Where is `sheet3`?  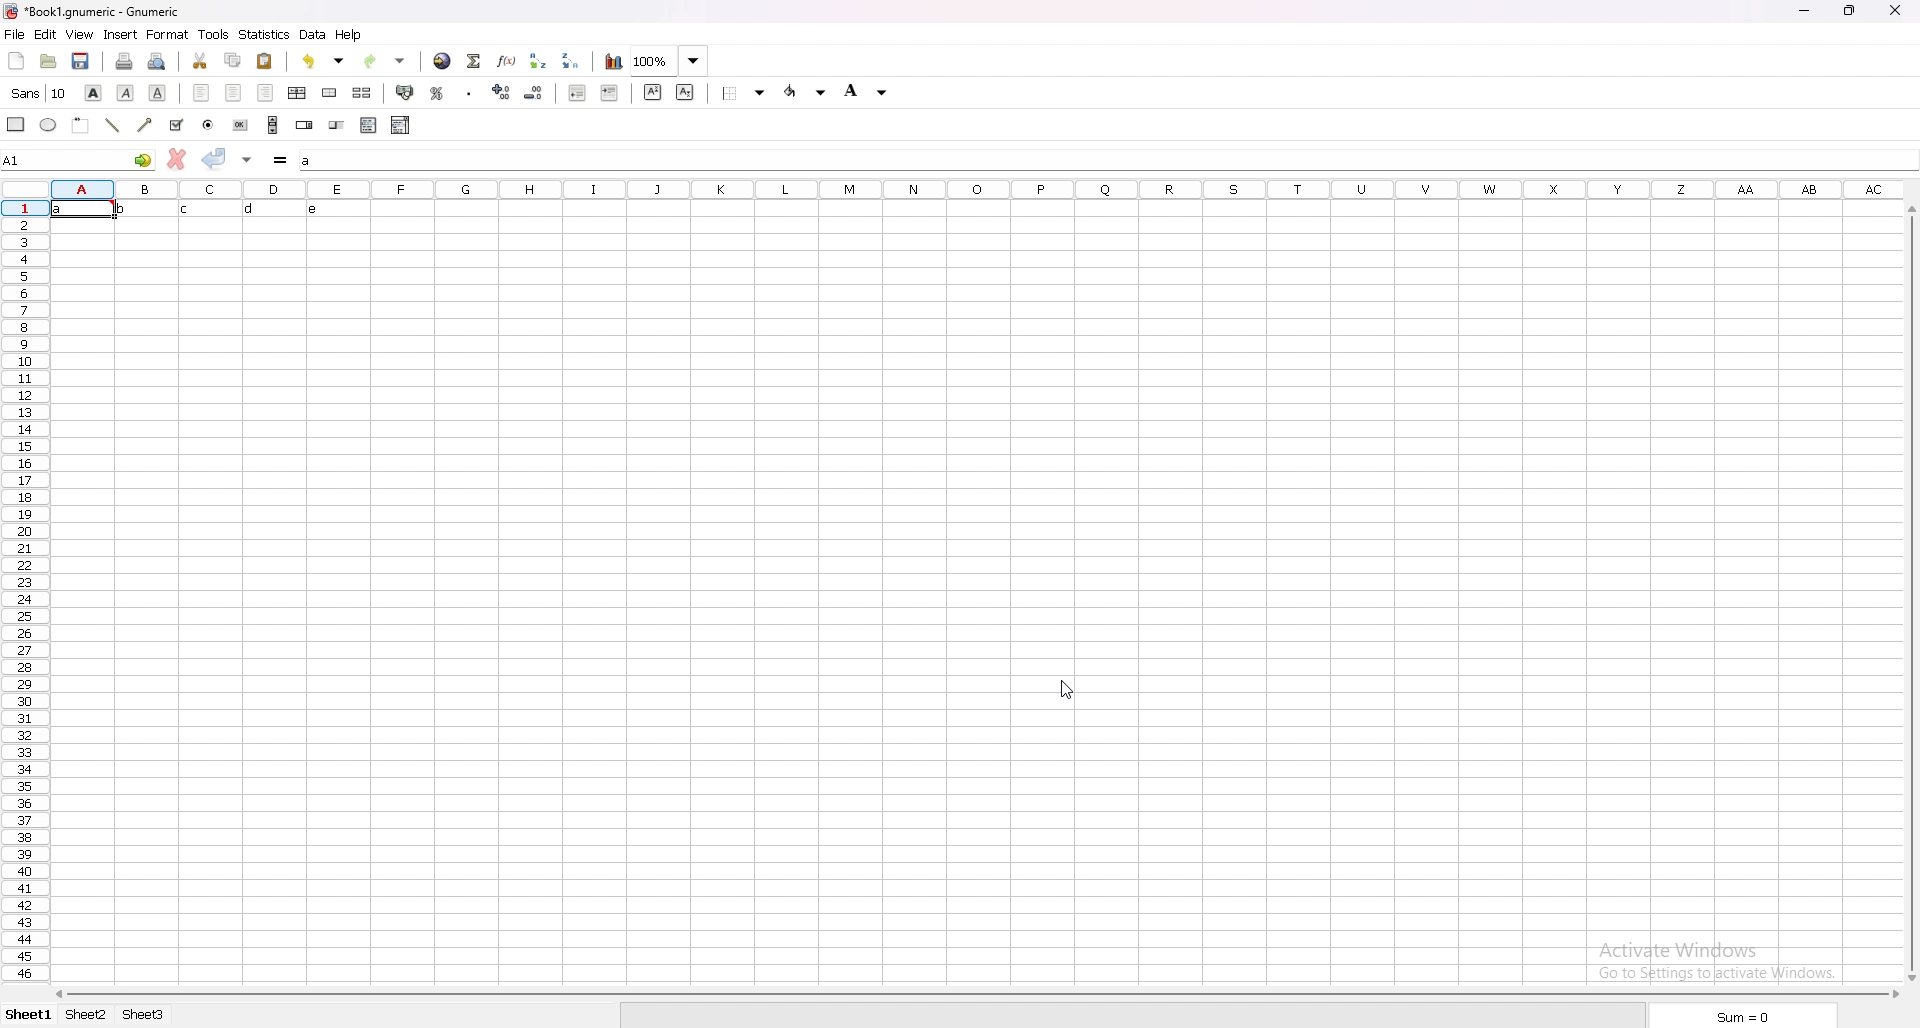 sheet3 is located at coordinates (145, 1019).